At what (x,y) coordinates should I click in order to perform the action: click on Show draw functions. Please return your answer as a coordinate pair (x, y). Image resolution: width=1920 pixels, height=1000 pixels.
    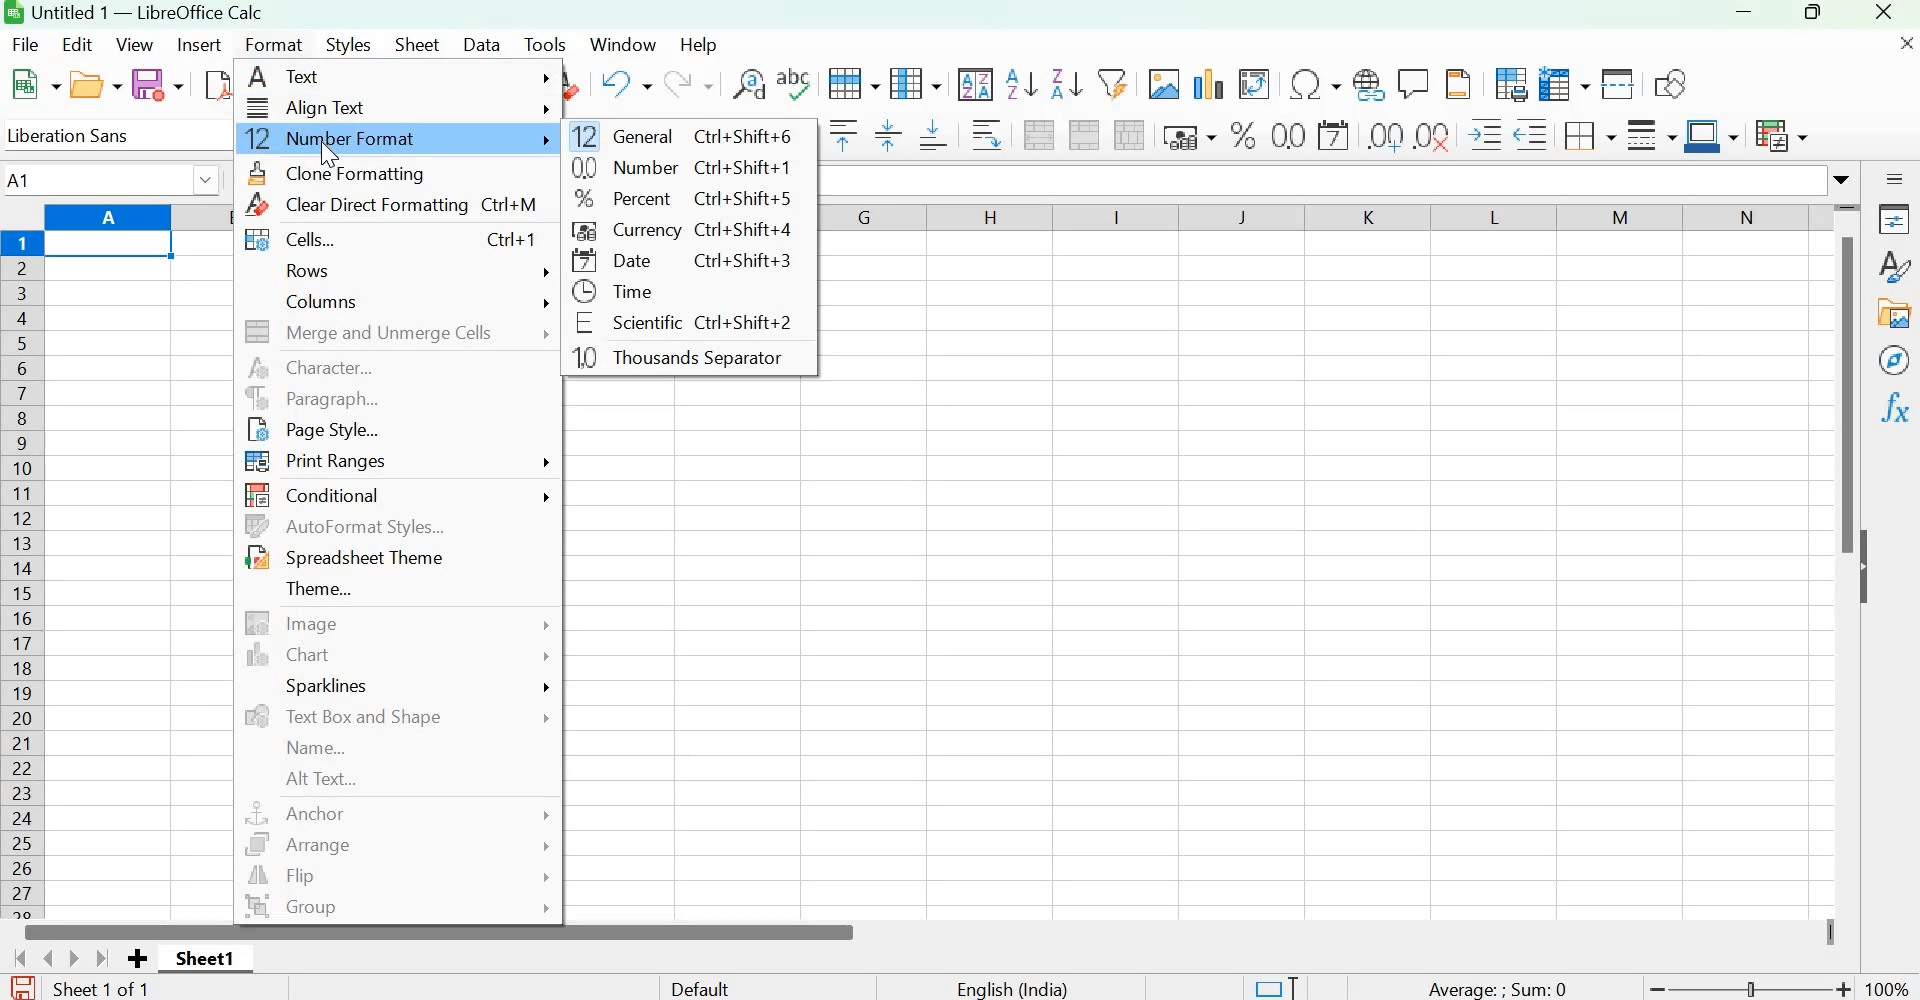
    Looking at the image, I should click on (1669, 81).